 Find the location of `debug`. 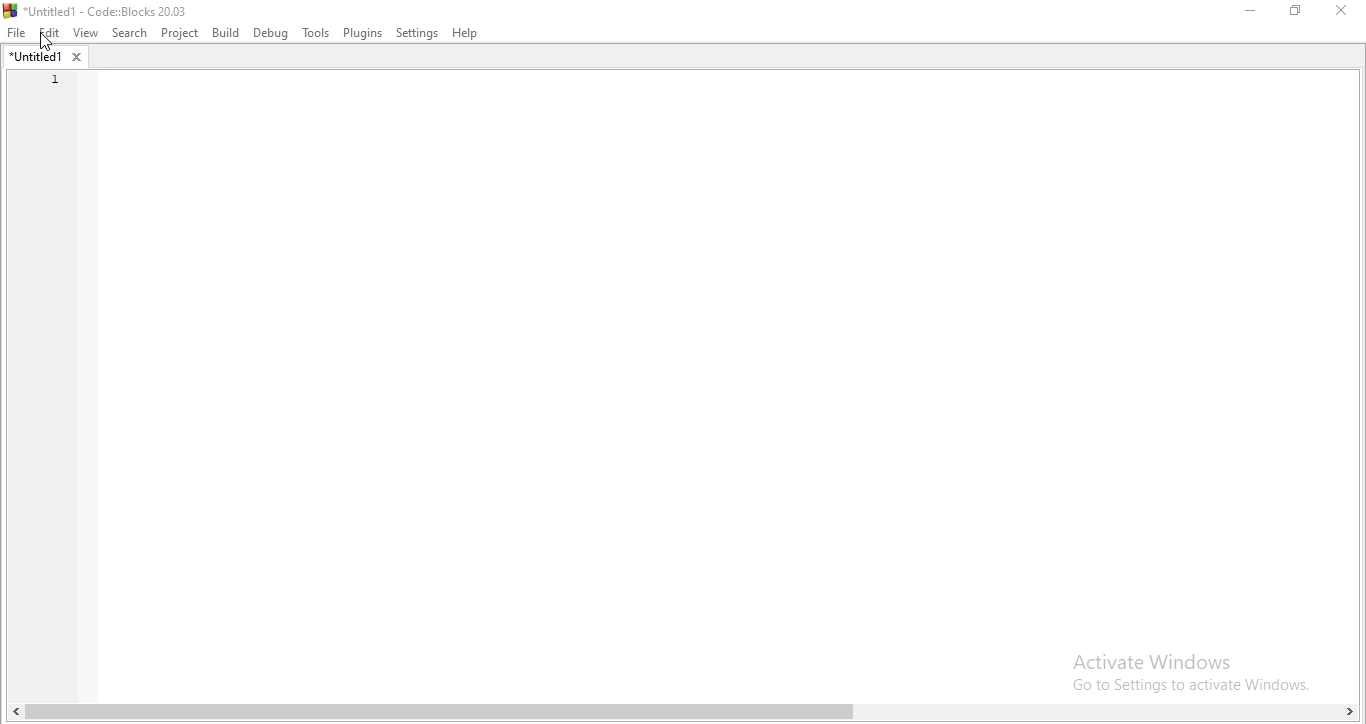

debug is located at coordinates (269, 33).